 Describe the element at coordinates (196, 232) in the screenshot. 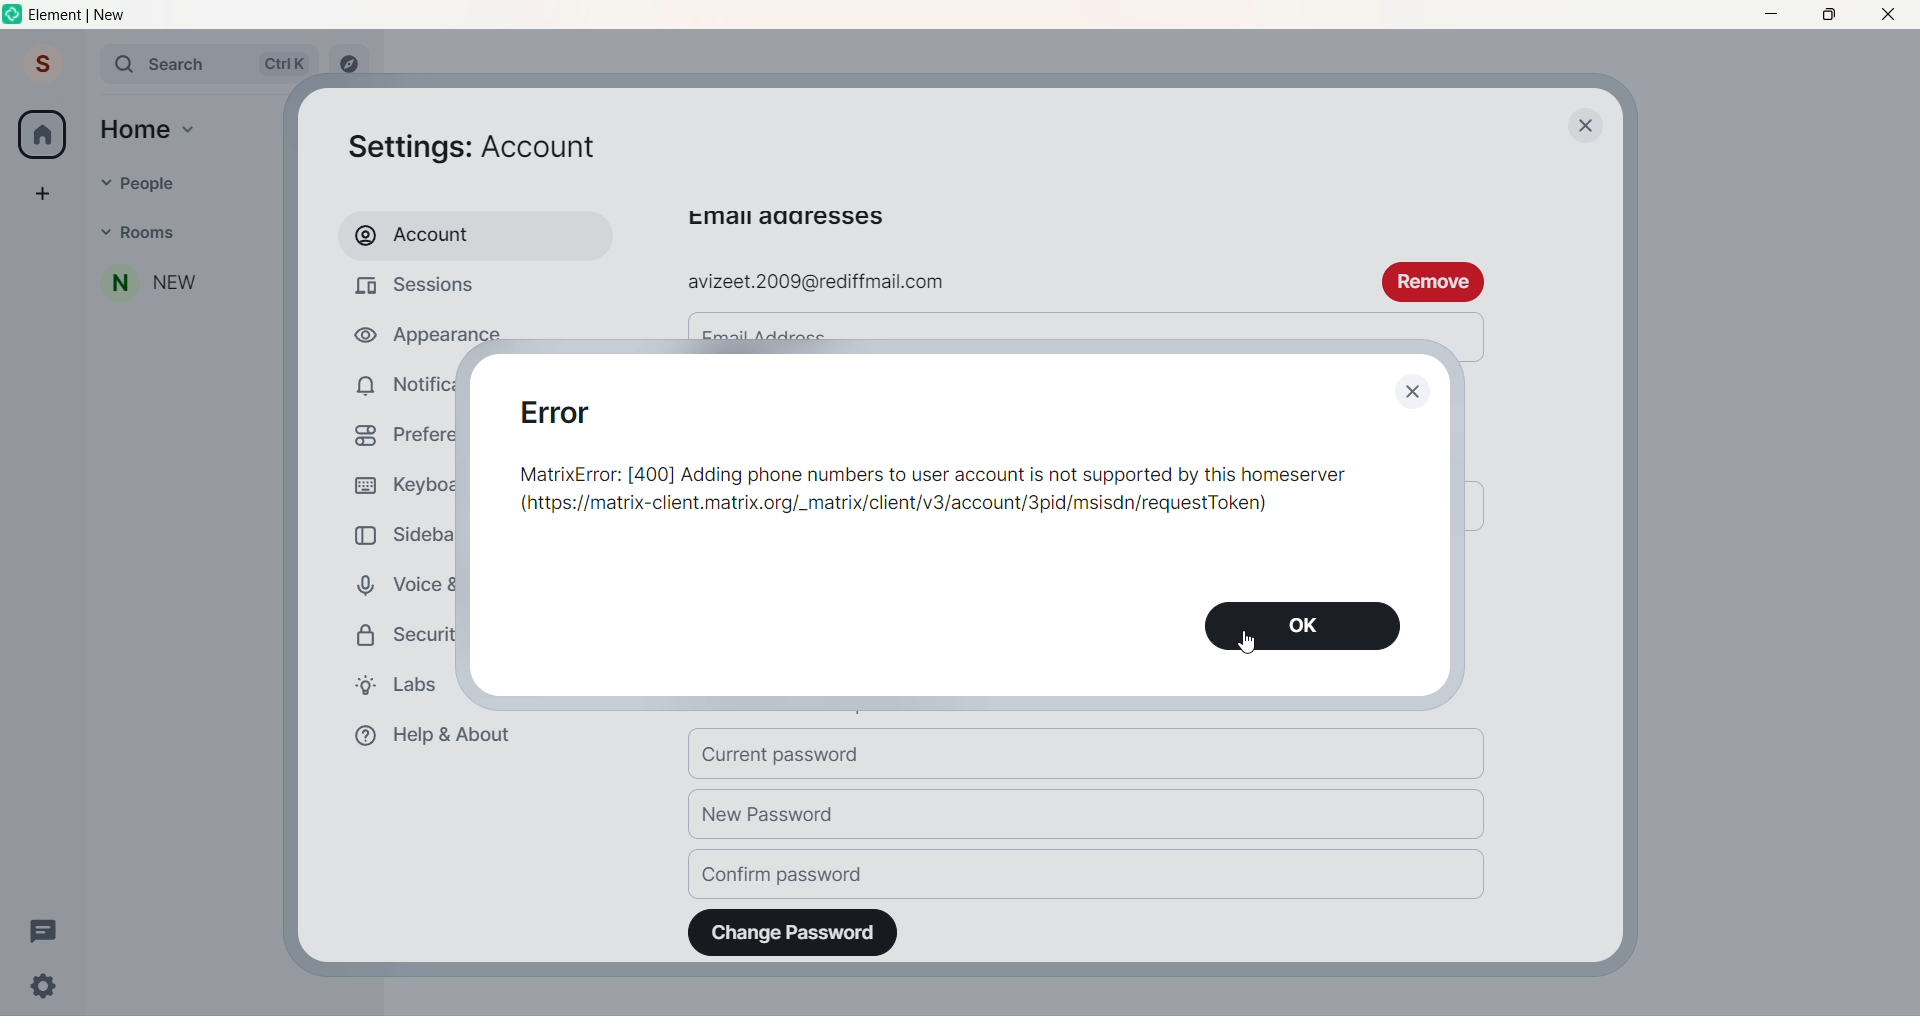

I see `Rooms` at that location.